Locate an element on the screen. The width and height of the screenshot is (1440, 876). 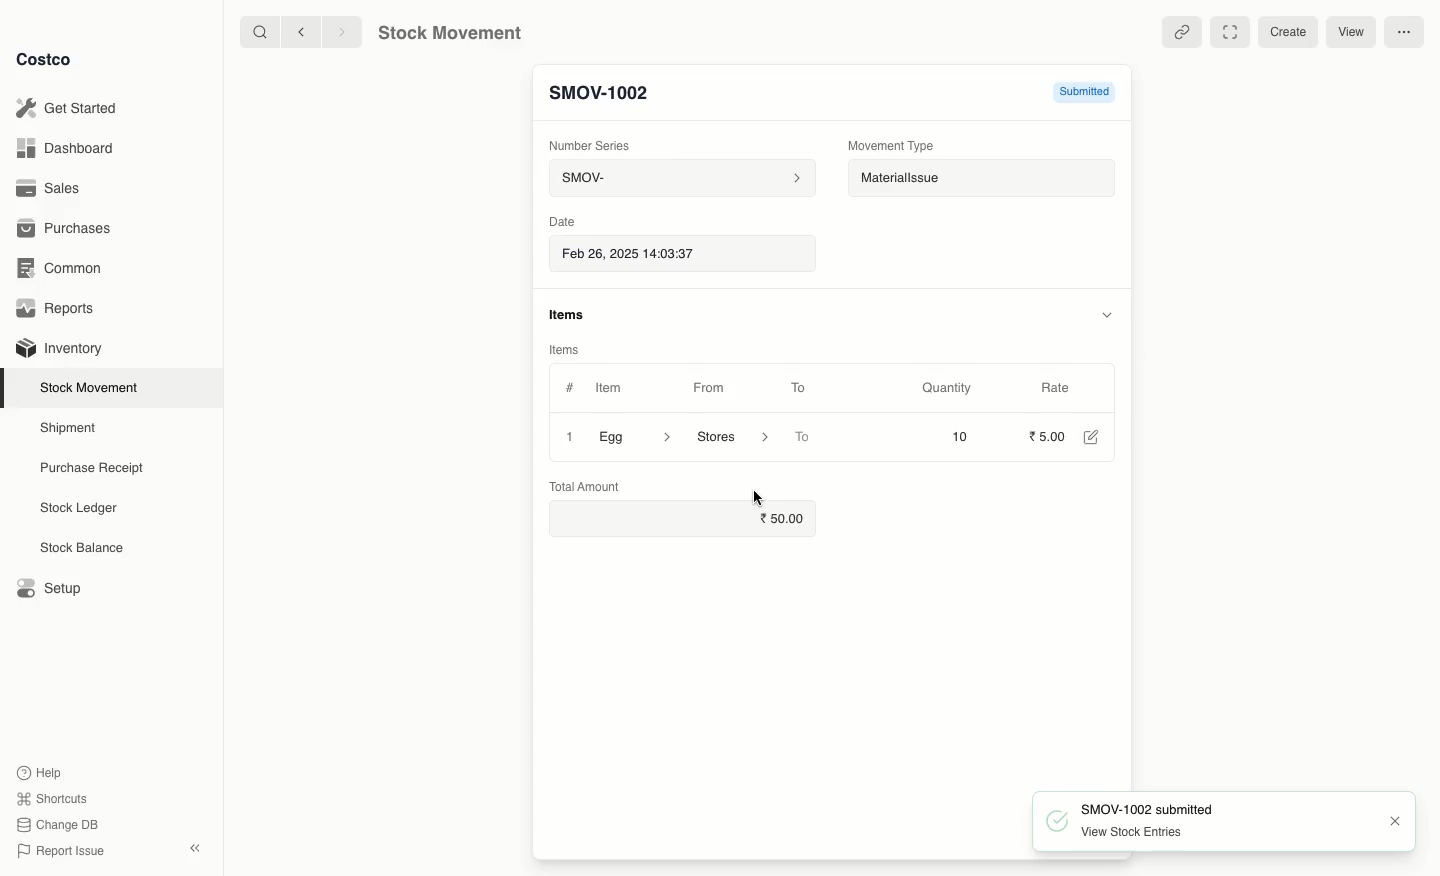
Dashboard is located at coordinates (67, 150).